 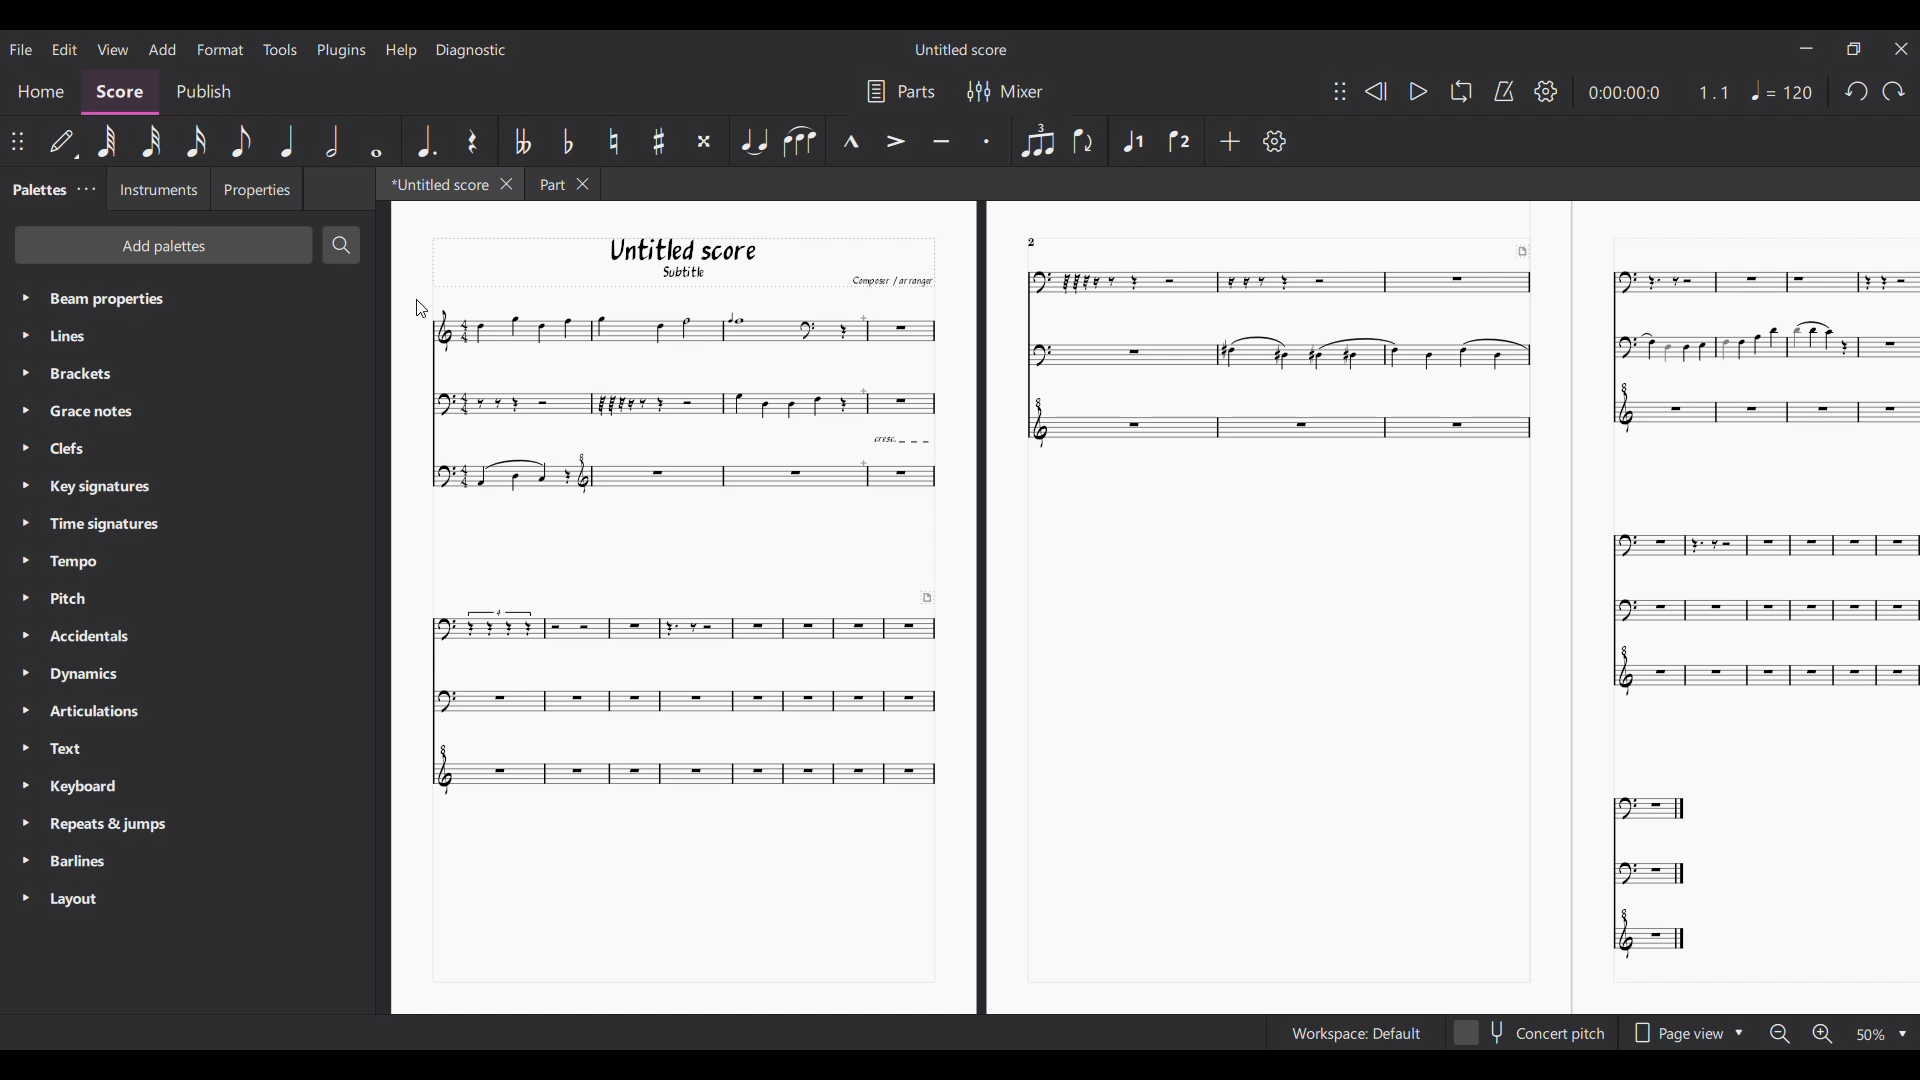 I want to click on , so click(x=23, y=712).